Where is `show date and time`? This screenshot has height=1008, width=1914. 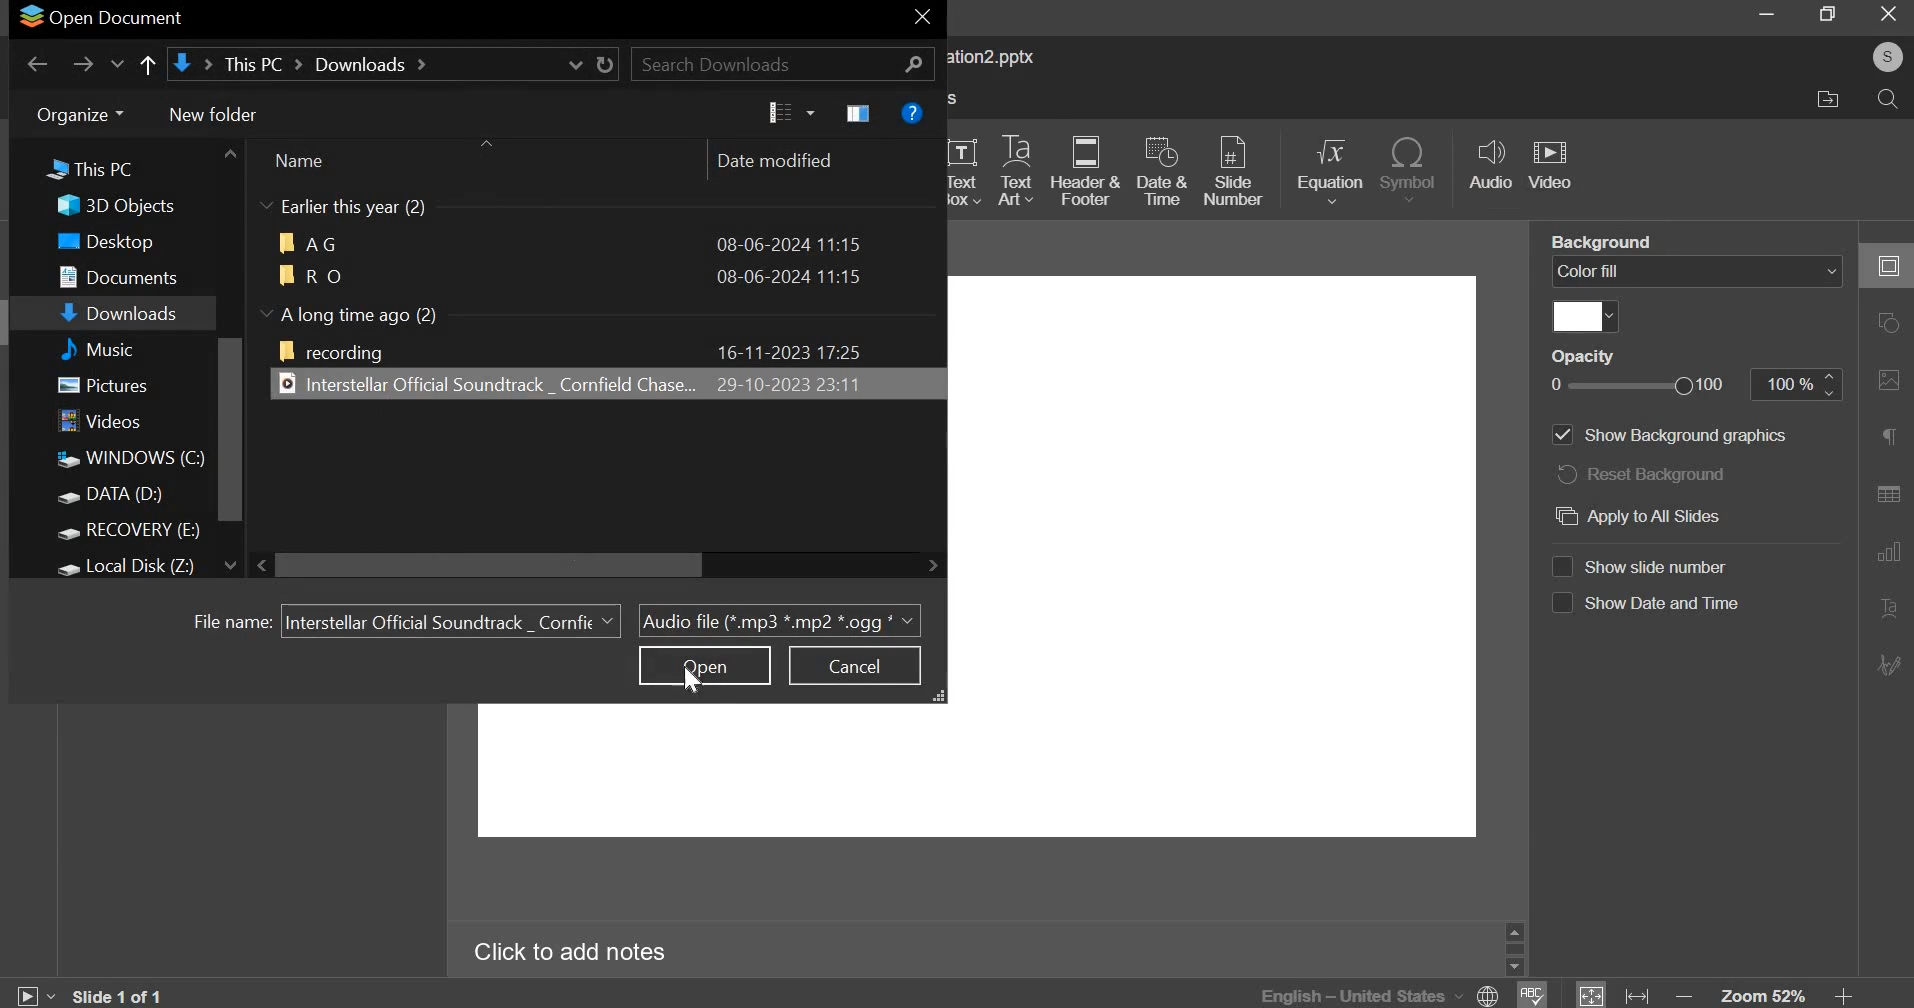 show date and time is located at coordinates (1649, 605).